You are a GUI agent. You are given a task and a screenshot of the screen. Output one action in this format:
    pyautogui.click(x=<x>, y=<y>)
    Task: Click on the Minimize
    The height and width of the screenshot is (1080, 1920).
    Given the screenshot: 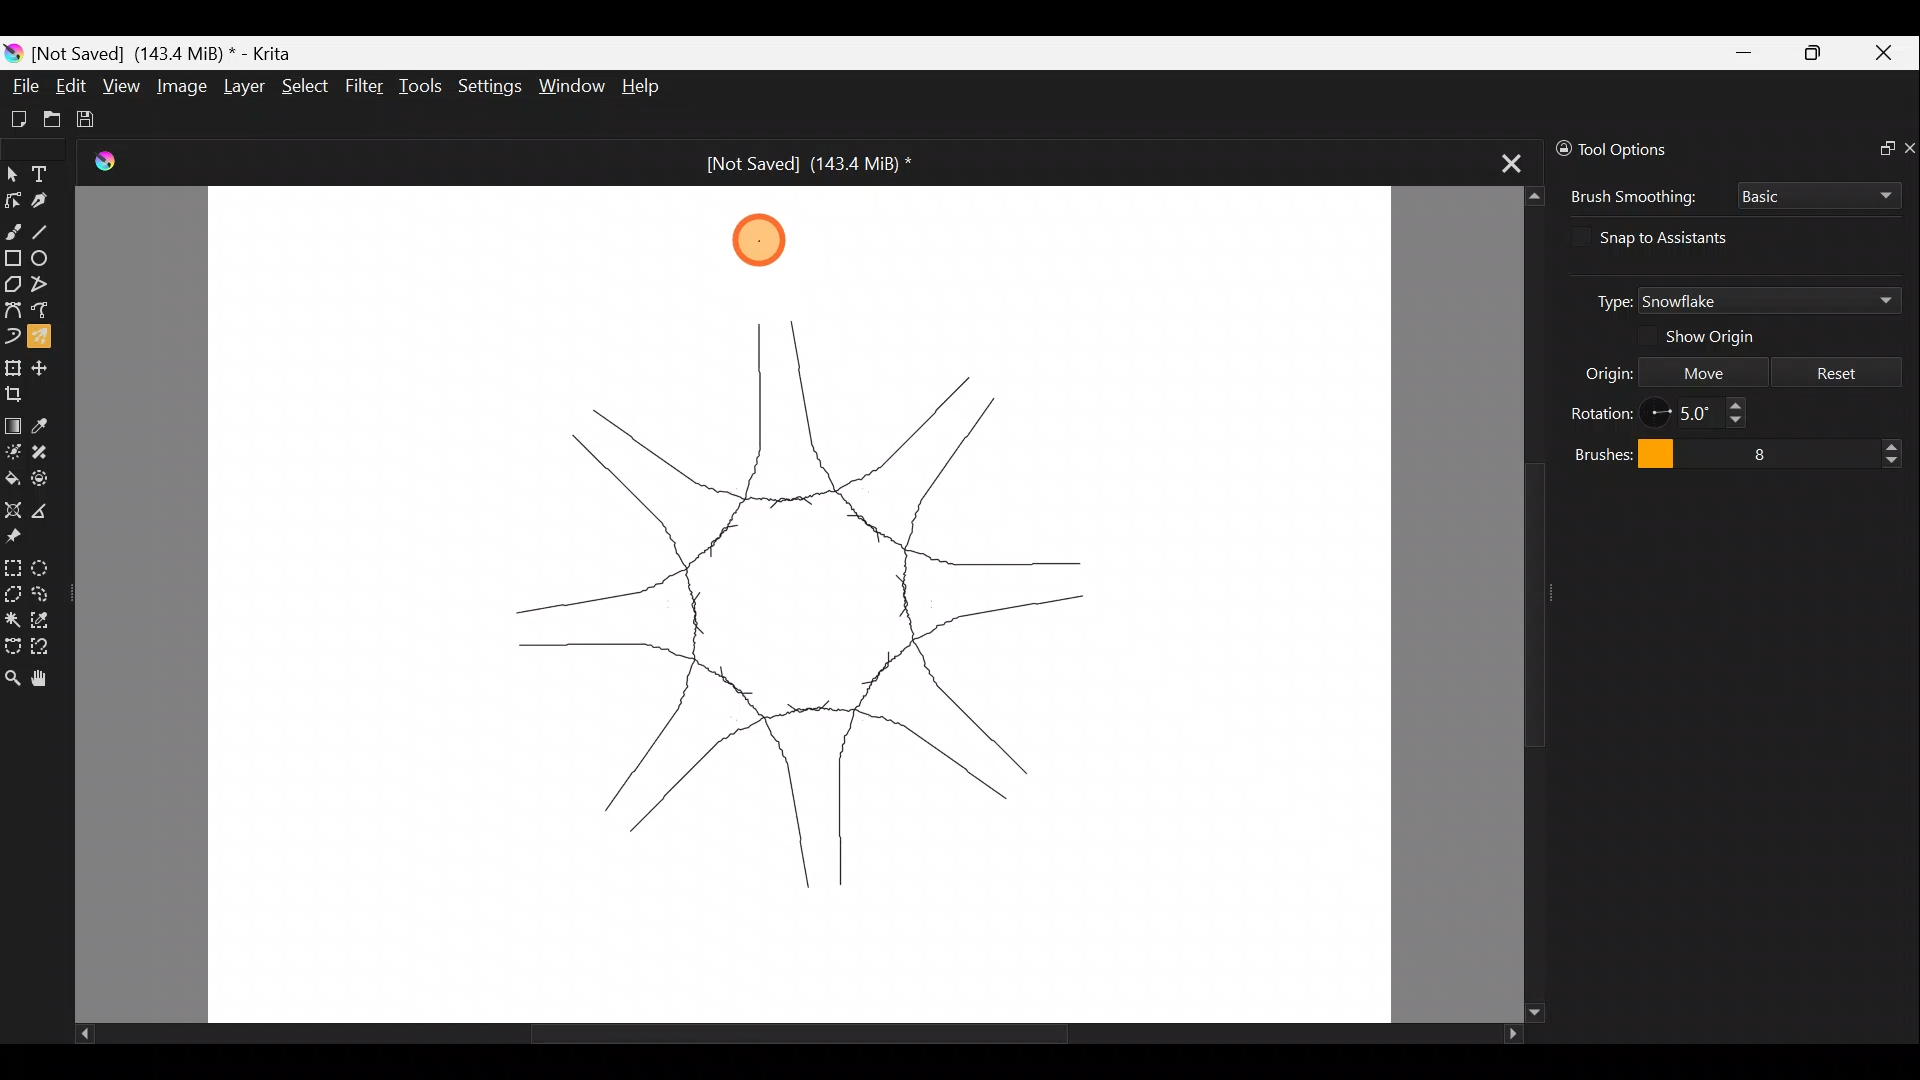 What is the action you would take?
    pyautogui.click(x=1741, y=53)
    